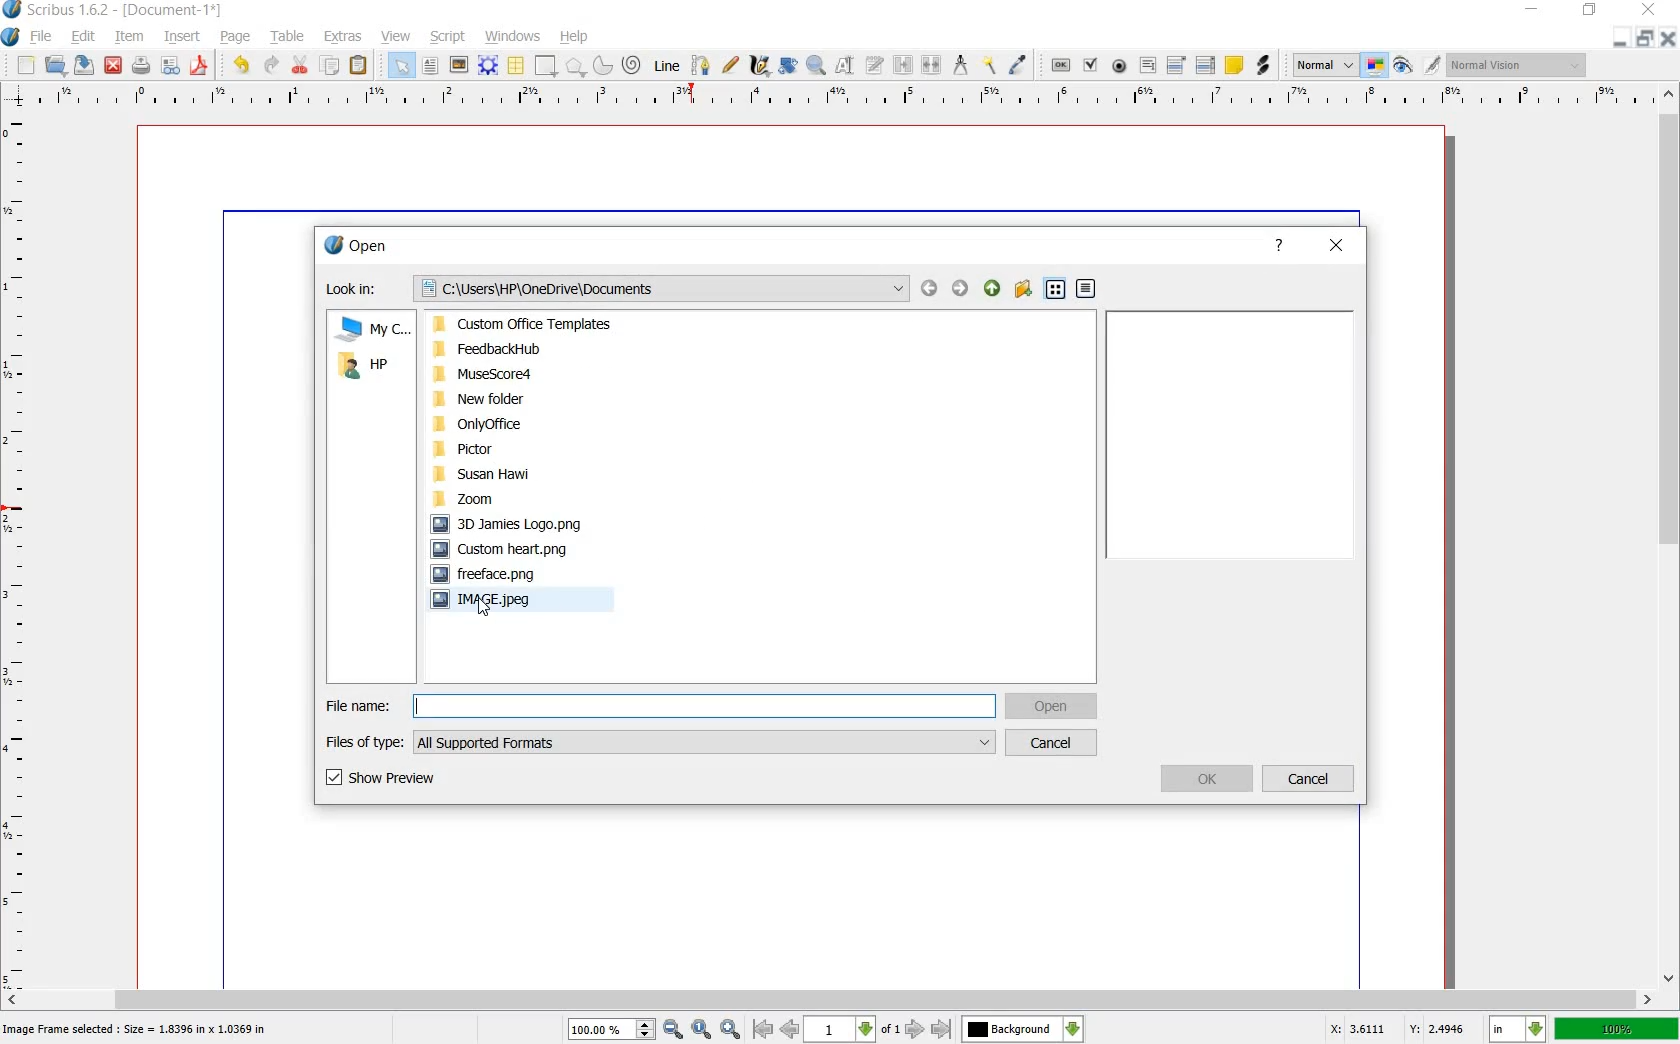 The image size is (1680, 1044). Describe the element at coordinates (23, 550) in the screenshot. I see `ruler` at that location.